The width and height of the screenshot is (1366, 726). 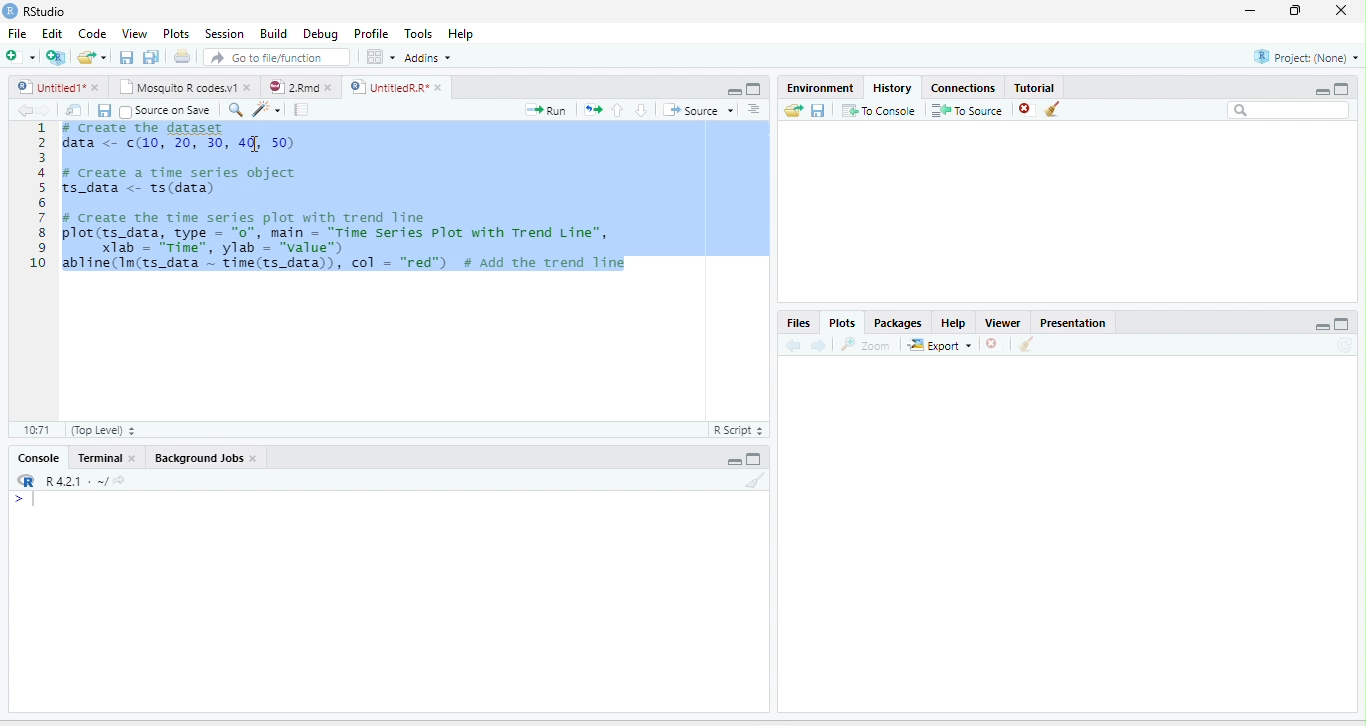 What do you see at coordinates (86, 56) in the screenshot?
I see `Open an existing file` at bounding box center [86, 56].